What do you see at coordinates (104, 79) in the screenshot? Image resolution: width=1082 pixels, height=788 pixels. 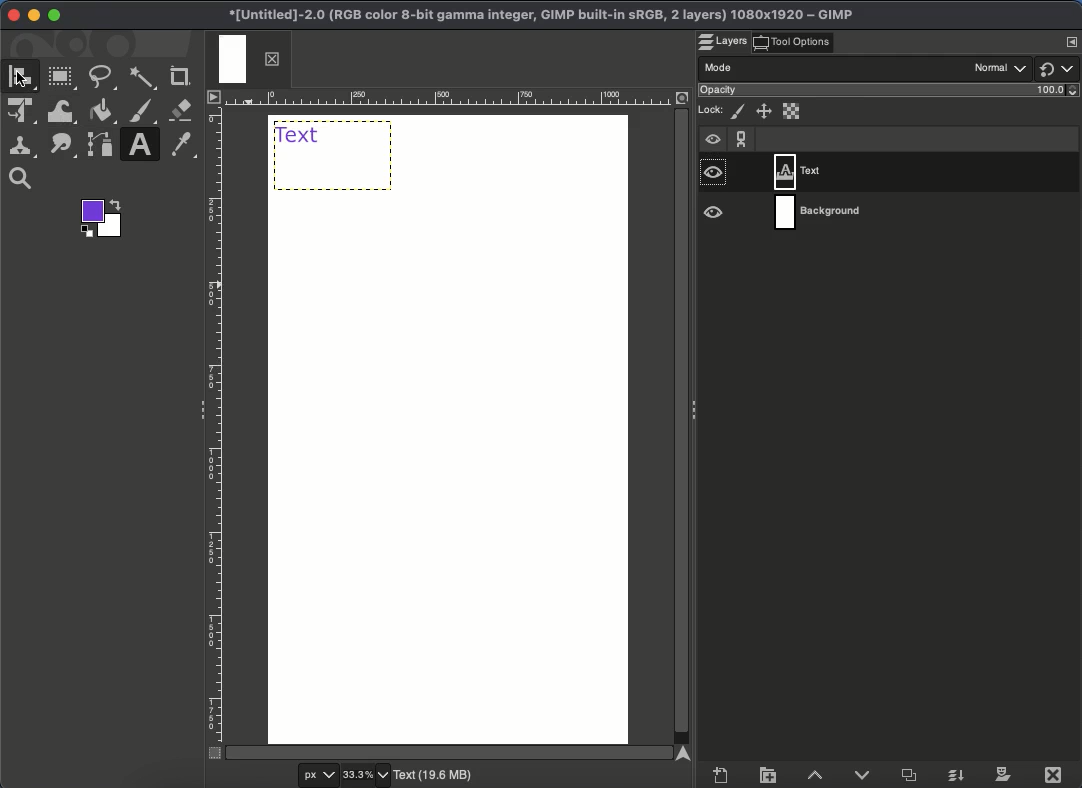 I see `Freehand tool` at bounding box center [104, 79].